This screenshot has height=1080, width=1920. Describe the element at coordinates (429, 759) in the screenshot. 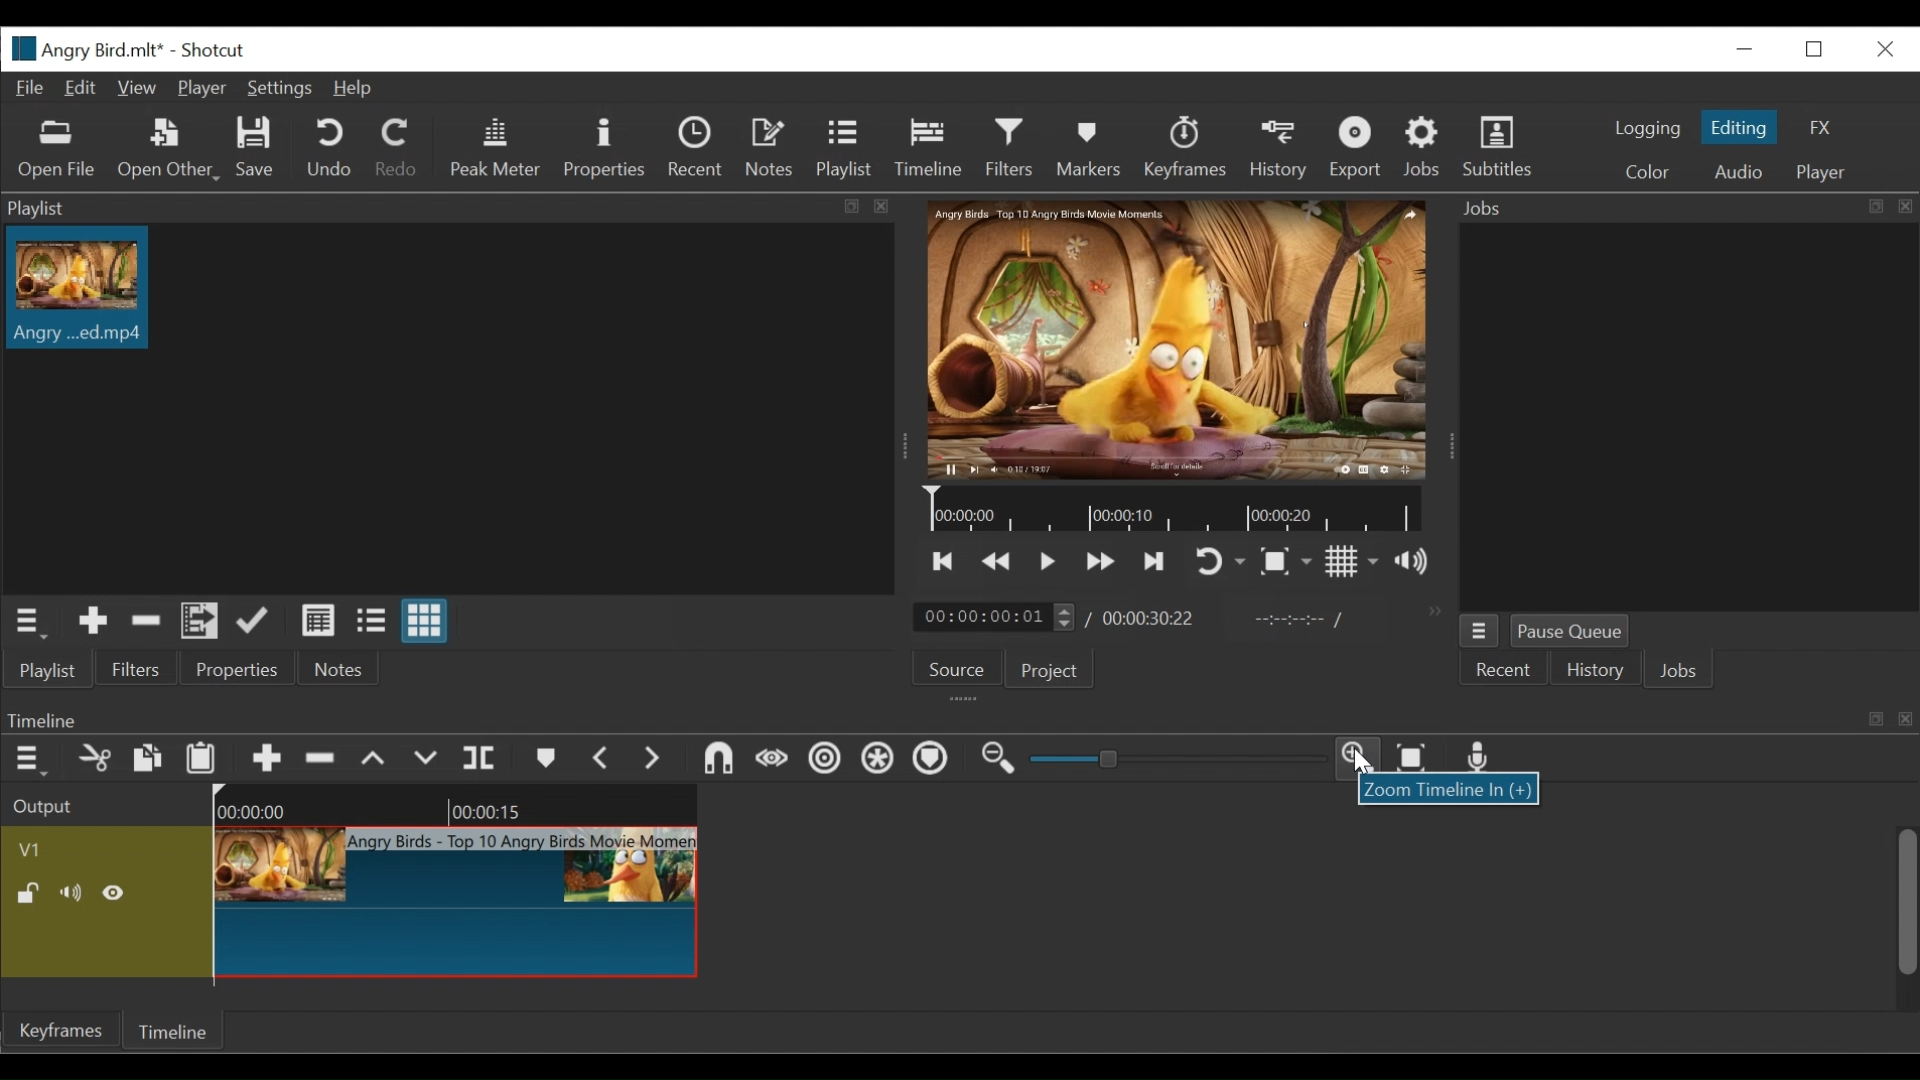

I see `Overwrite` at that location.